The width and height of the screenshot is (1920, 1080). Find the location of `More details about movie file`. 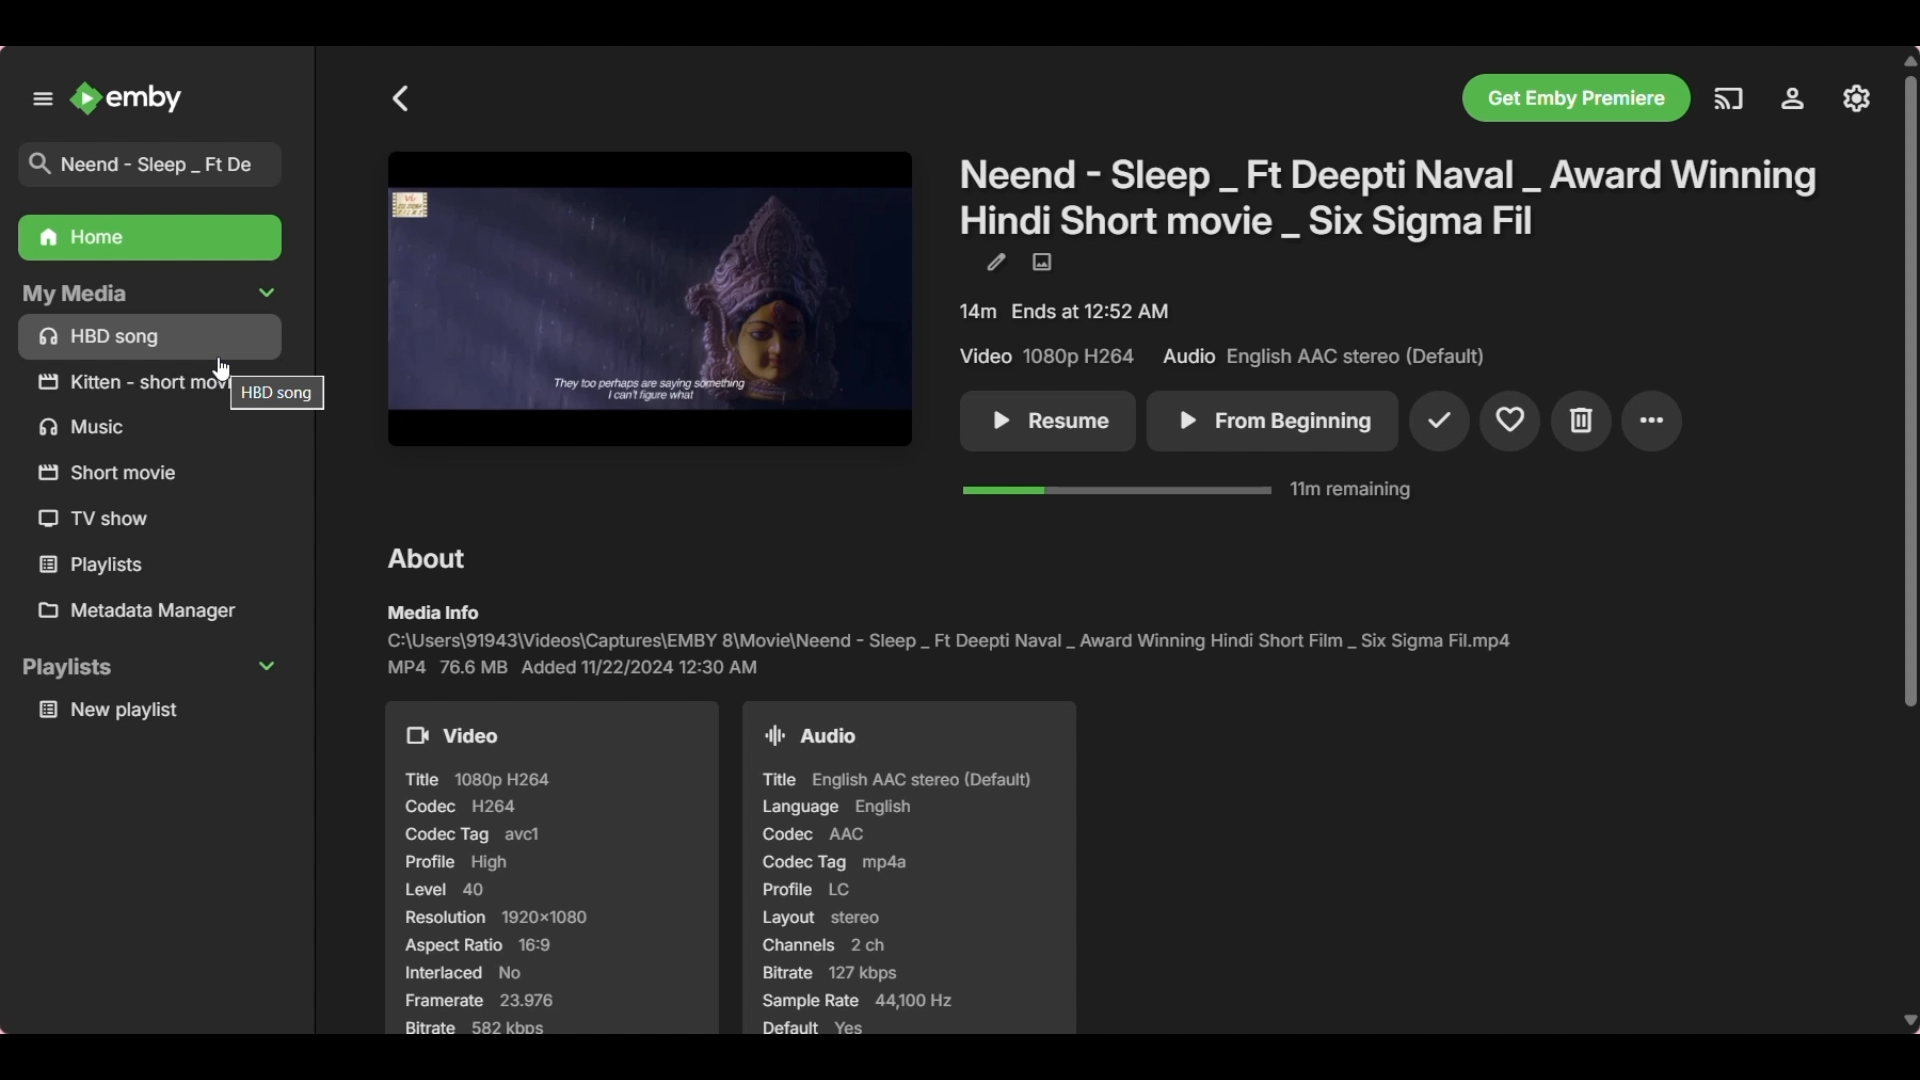

More details about movie file is located at coordinates (574, 667).